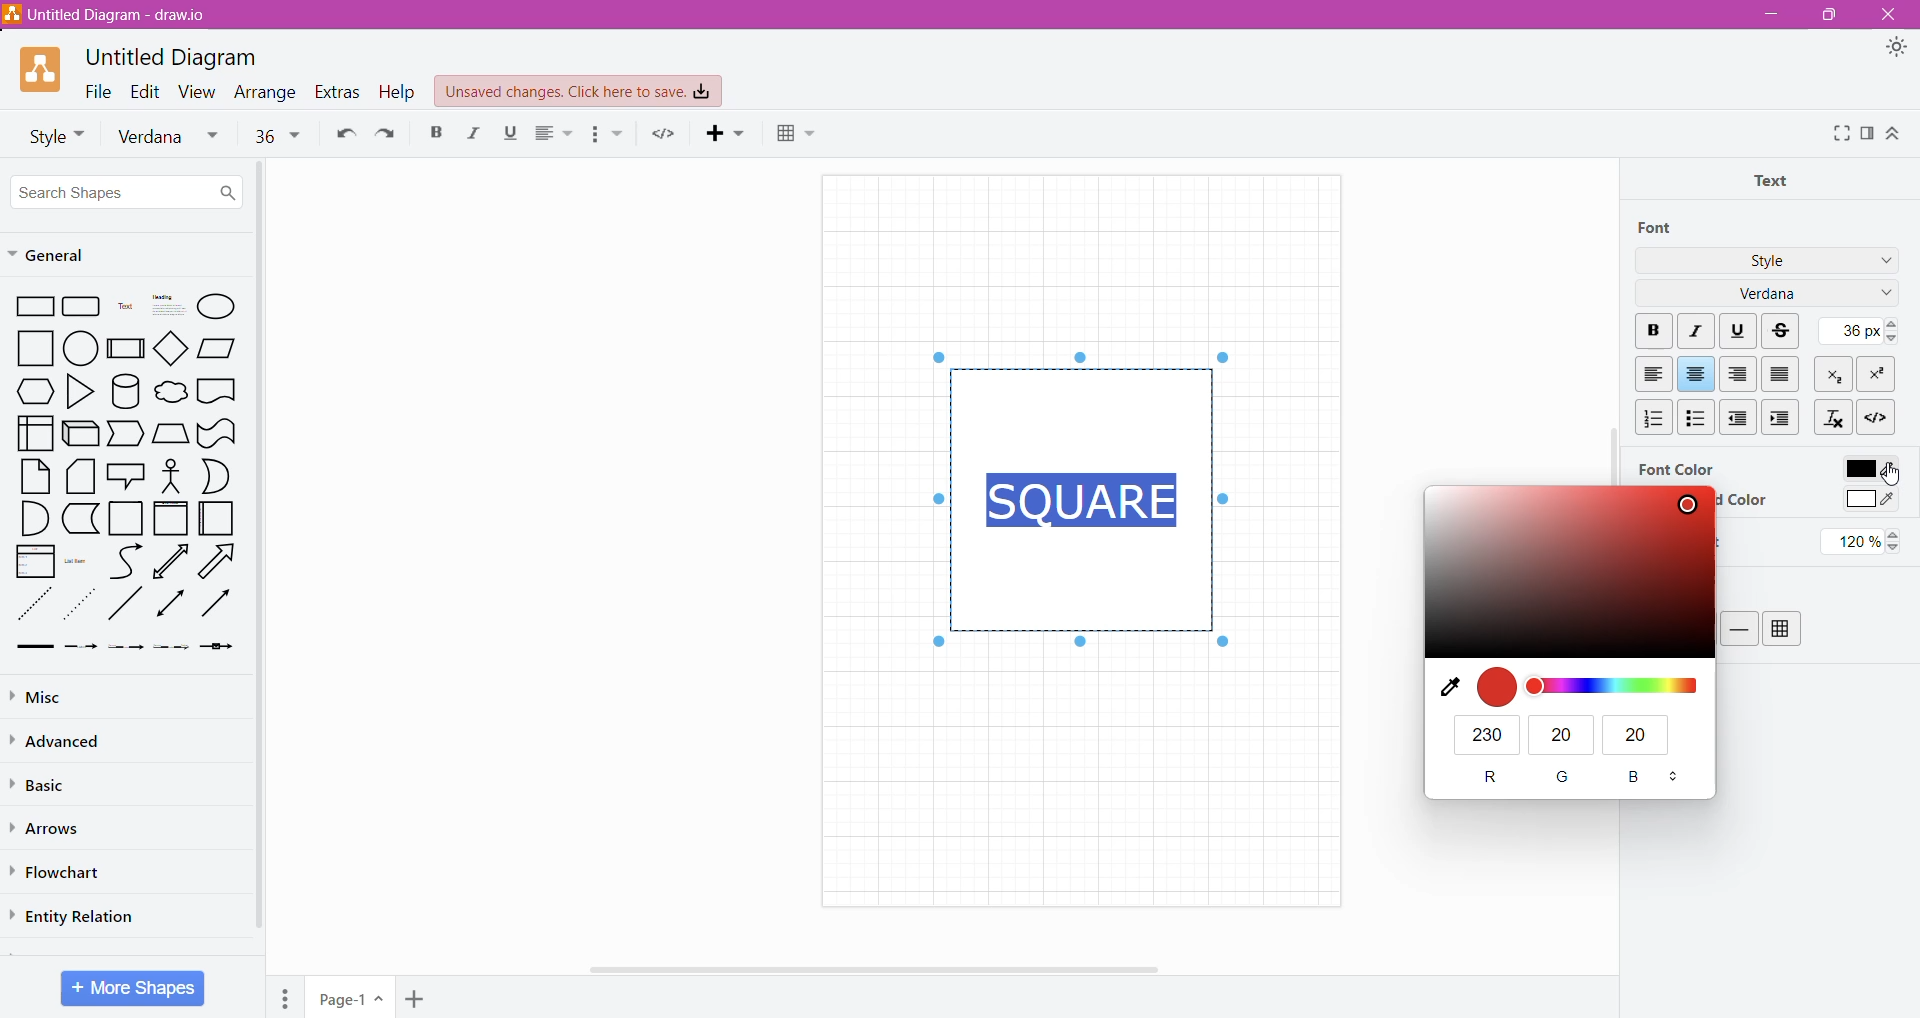  I want to click on Untitled Diagram, so click(177, 57).